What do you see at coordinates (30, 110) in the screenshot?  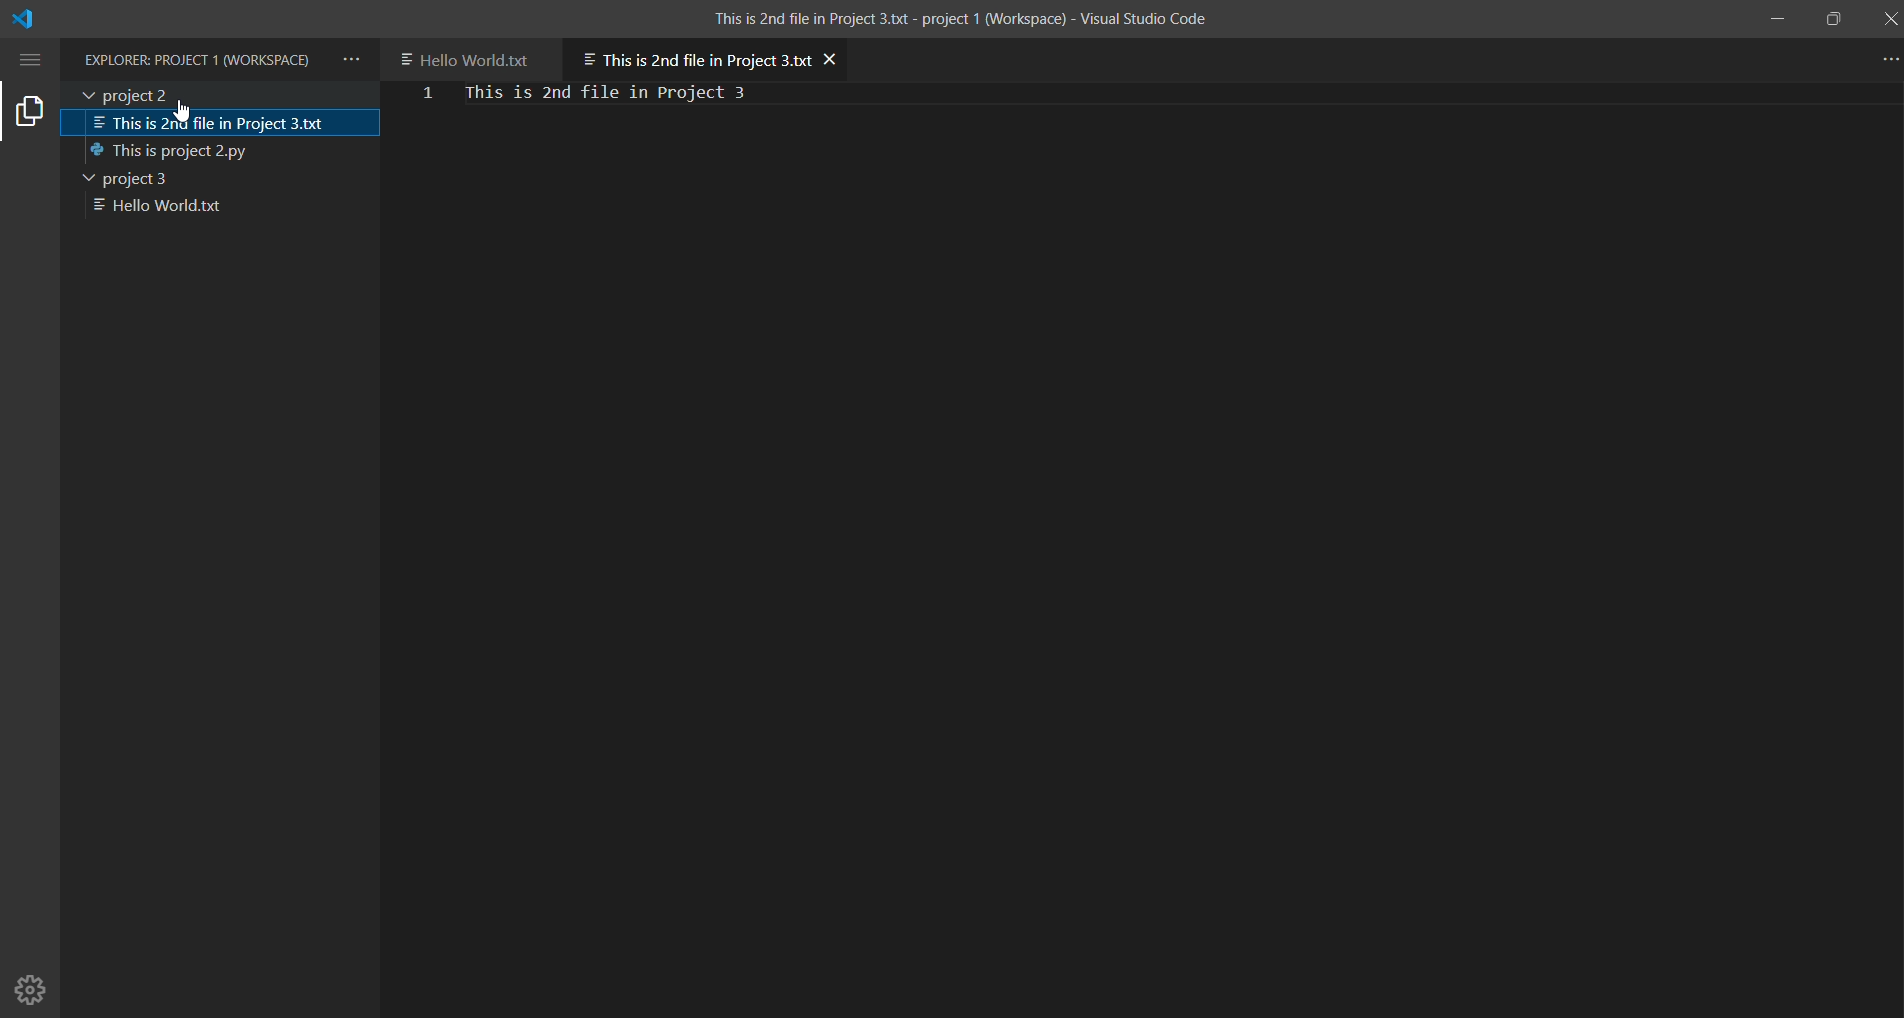 I see `explorer tab` at bounding box center [30, 110].